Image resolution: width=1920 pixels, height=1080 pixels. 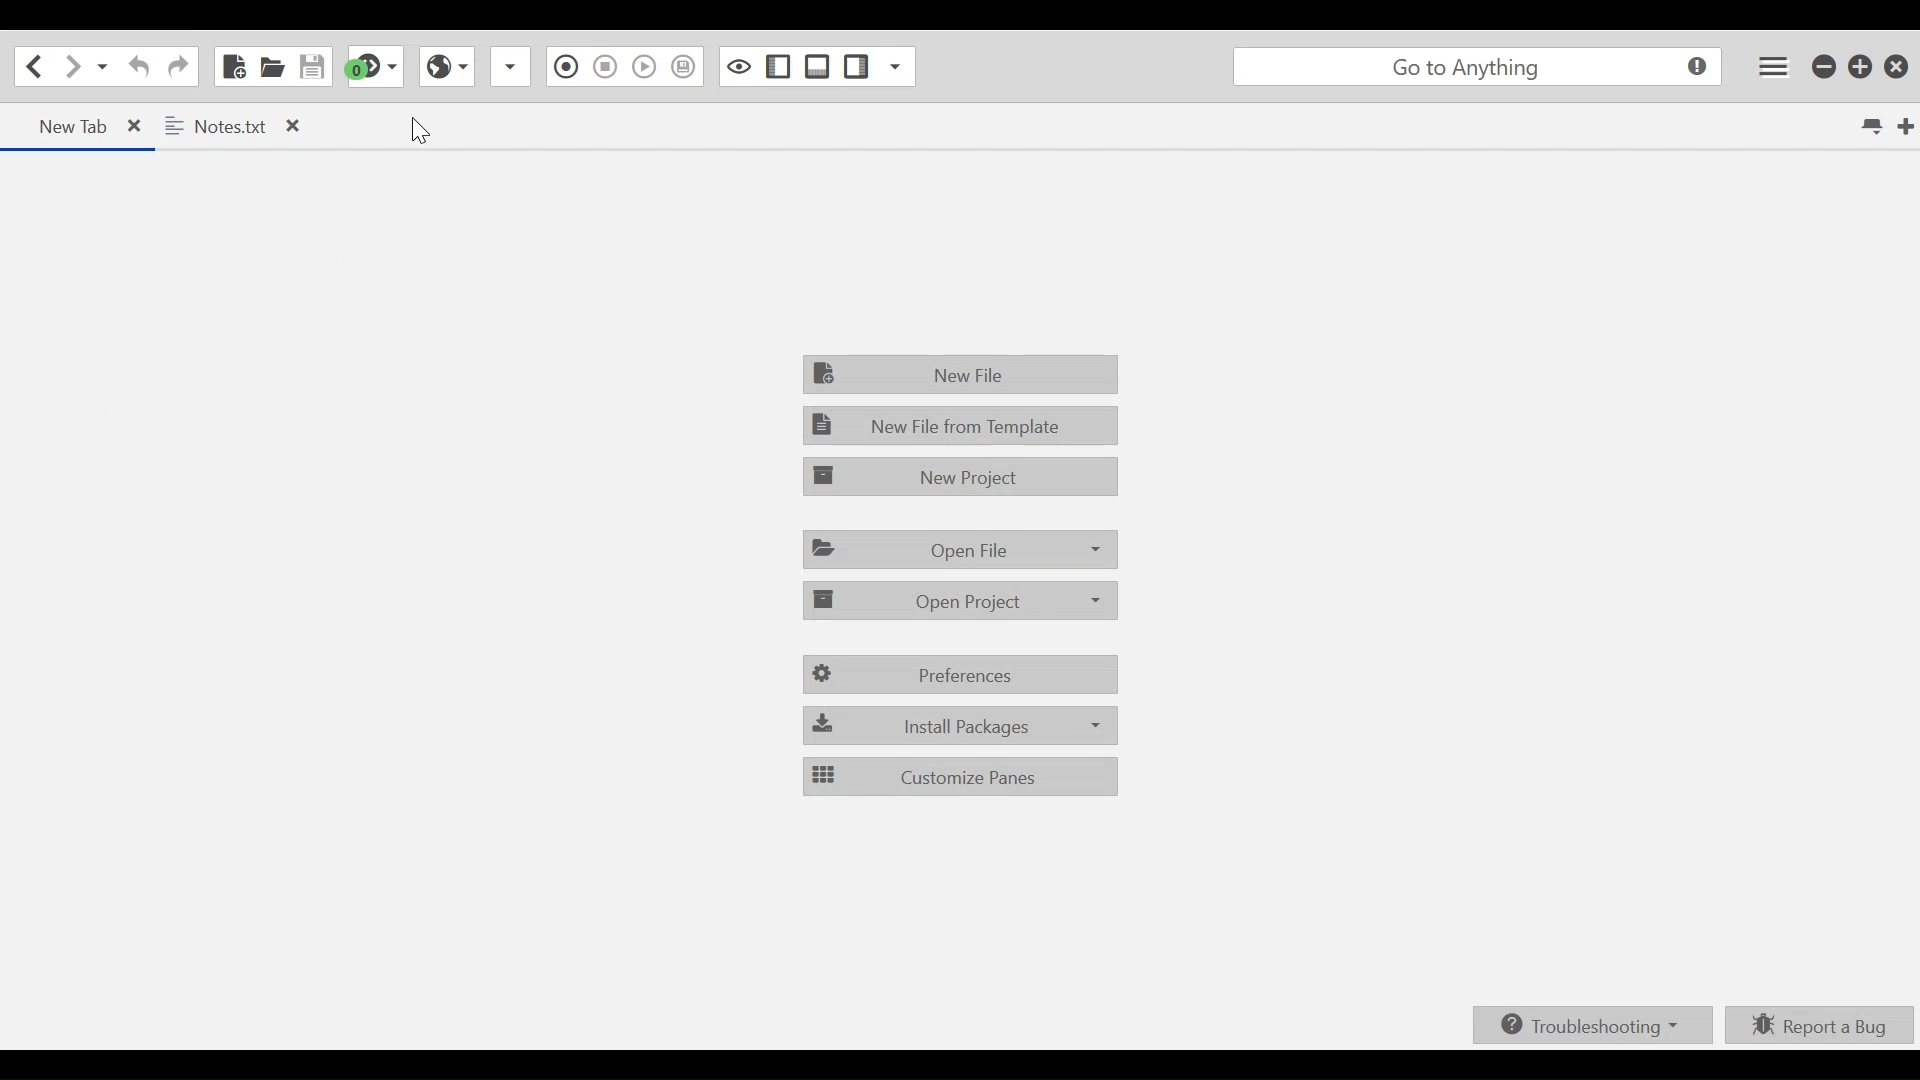 What do you see at coordinates (419, 132) in the screenshot?
I see `cursor` at bounding box center [419, 132].